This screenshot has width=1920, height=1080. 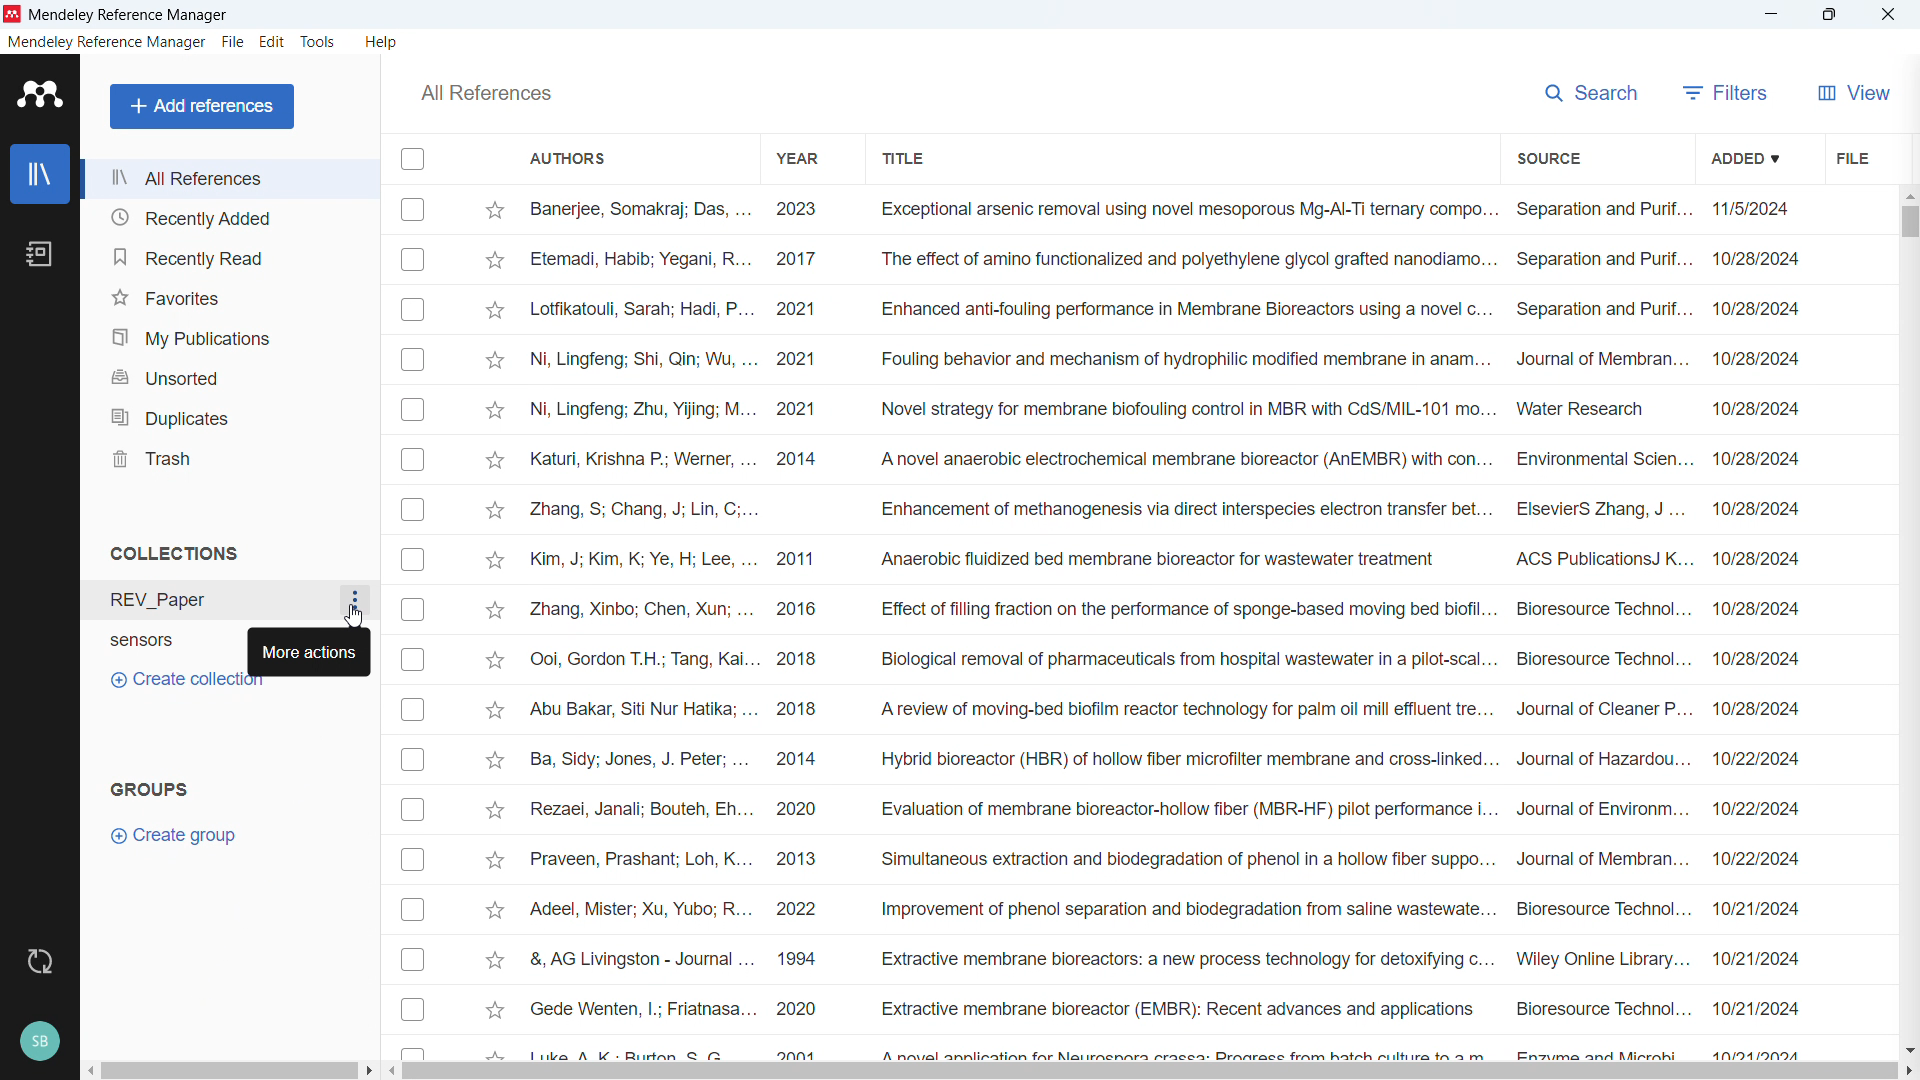 What do you see at coordinates (147, 788) in the screenshot?
I see `Groups ` at bounding box center [147, 788].